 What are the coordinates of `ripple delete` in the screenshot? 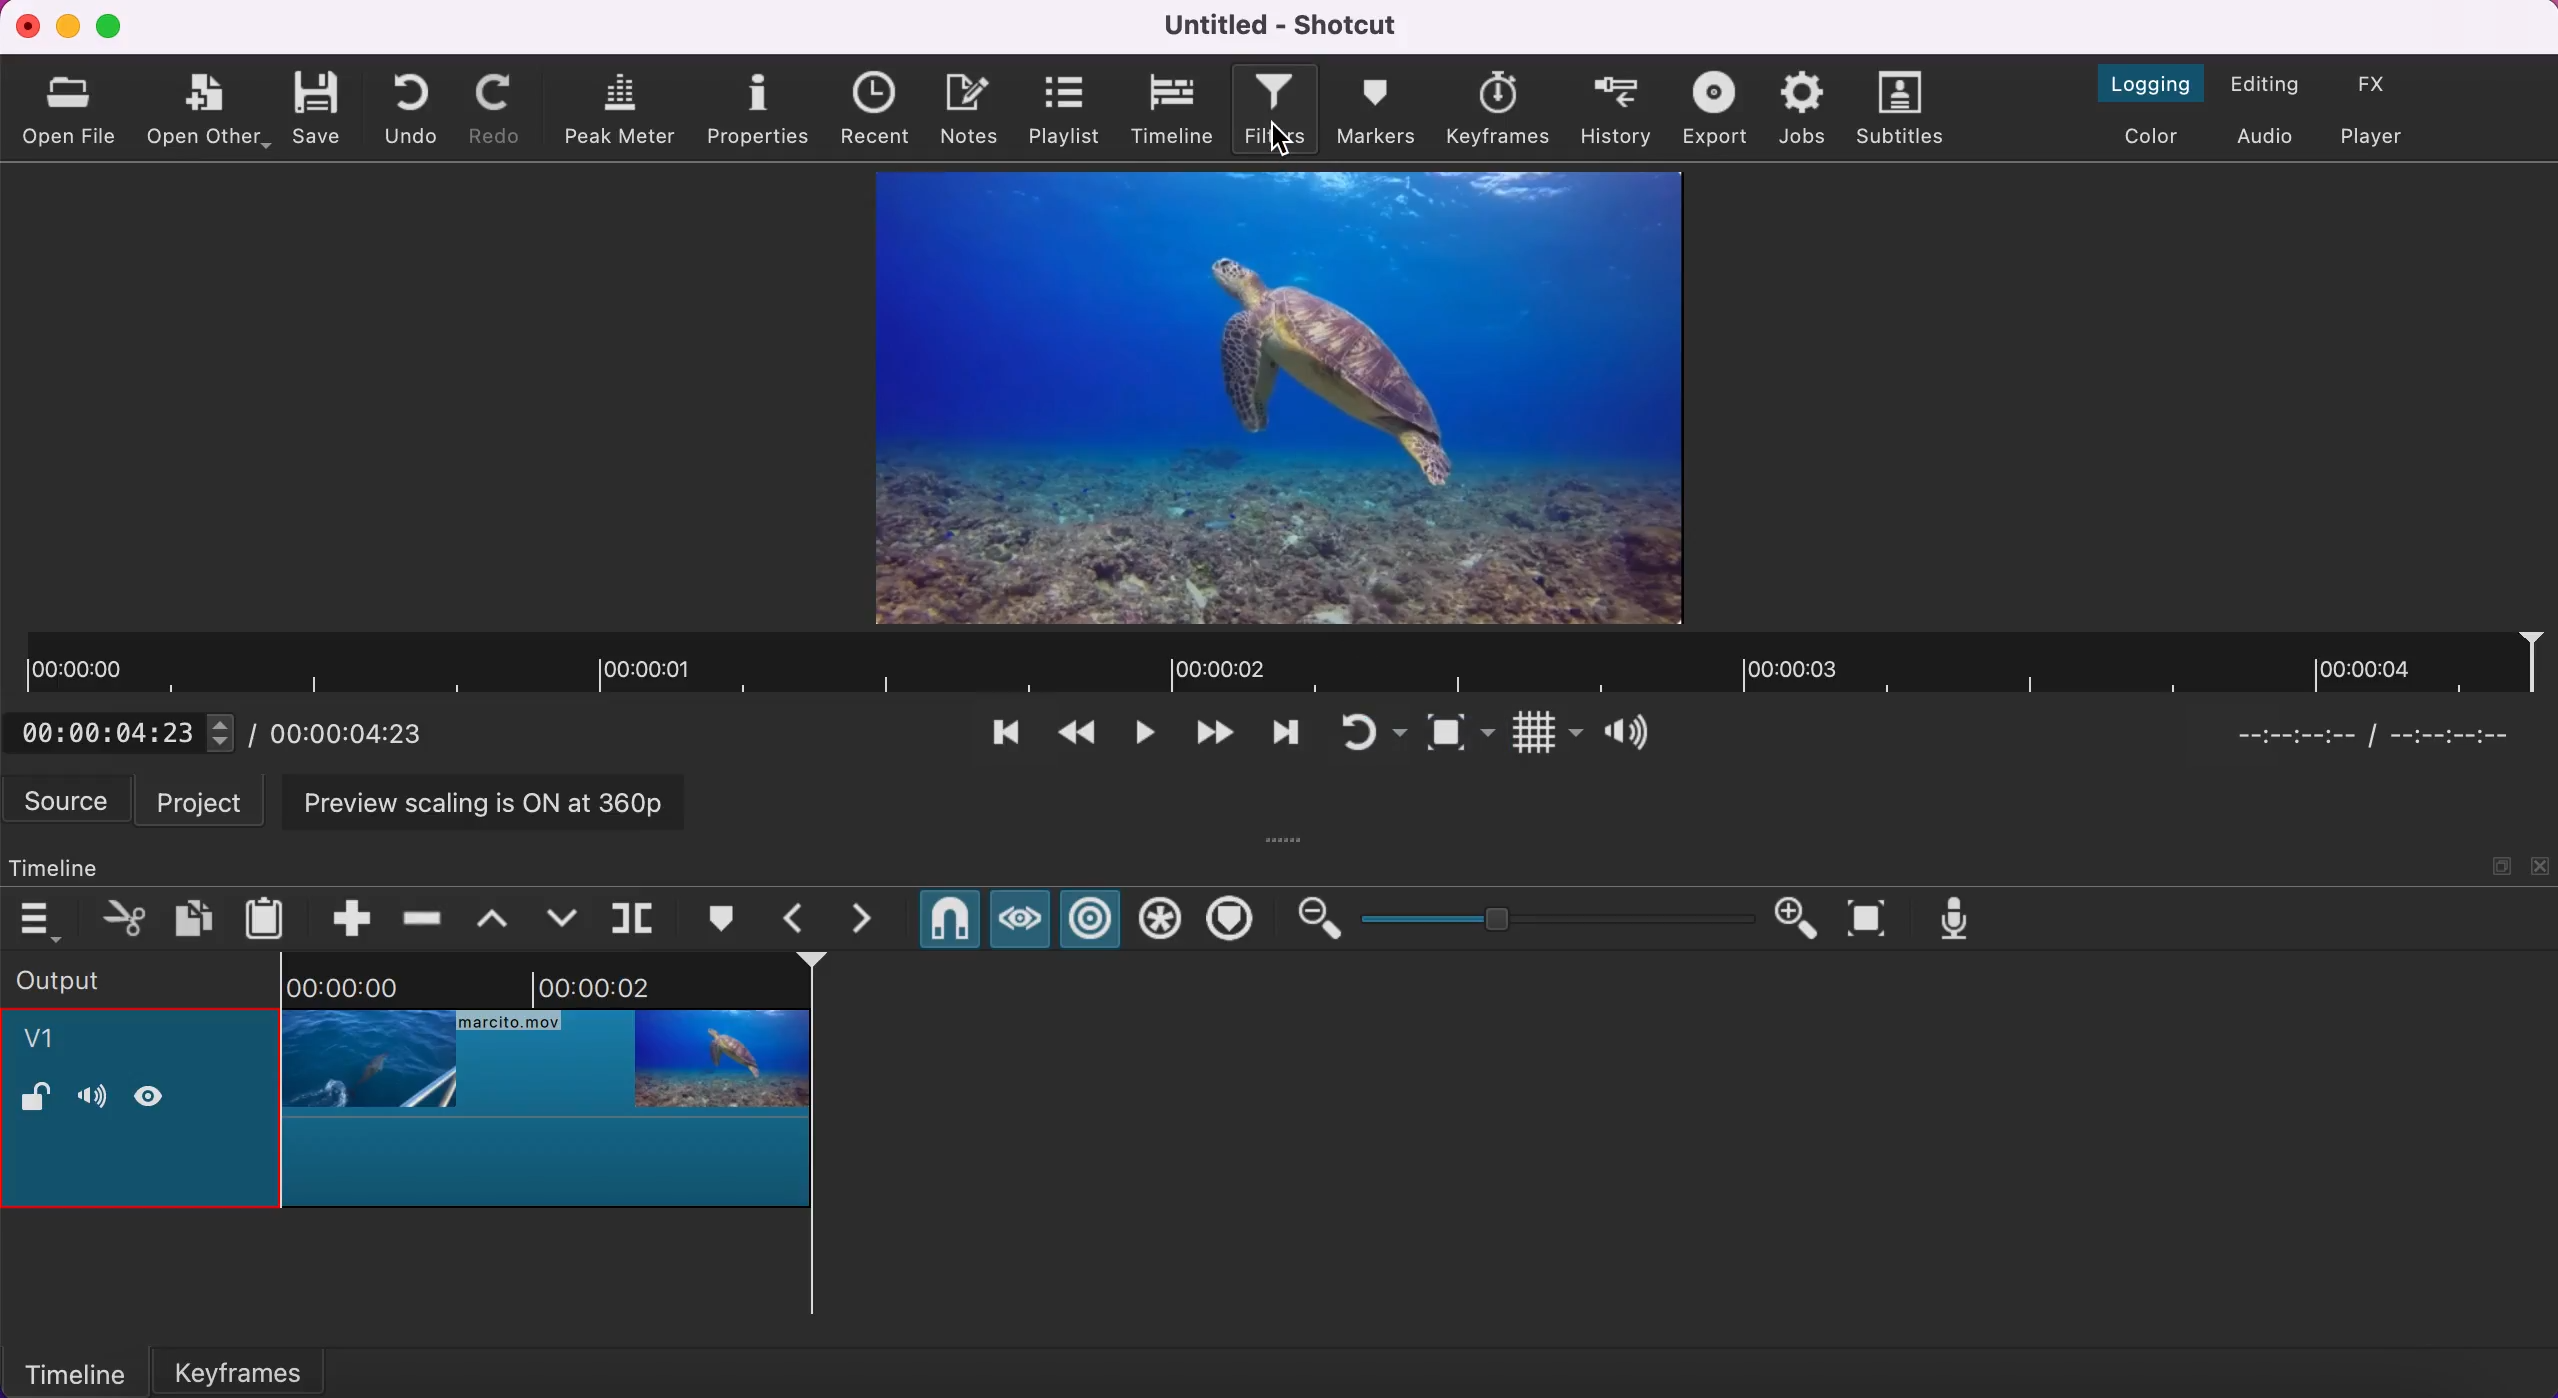 It's located at (424, 912).